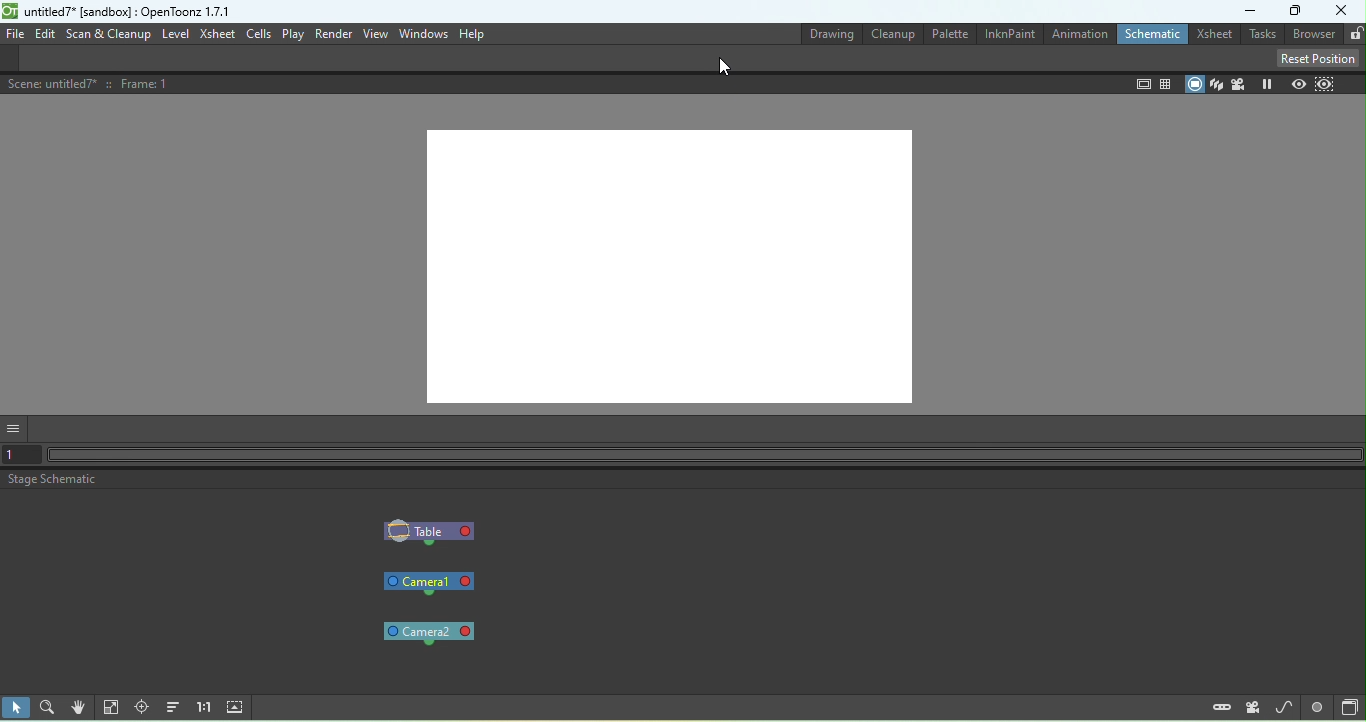 This screenshot has width=1366, height=722. Describe the element at coordinates (18, 707) in the screenshot. I see `Selection mode` at that location.